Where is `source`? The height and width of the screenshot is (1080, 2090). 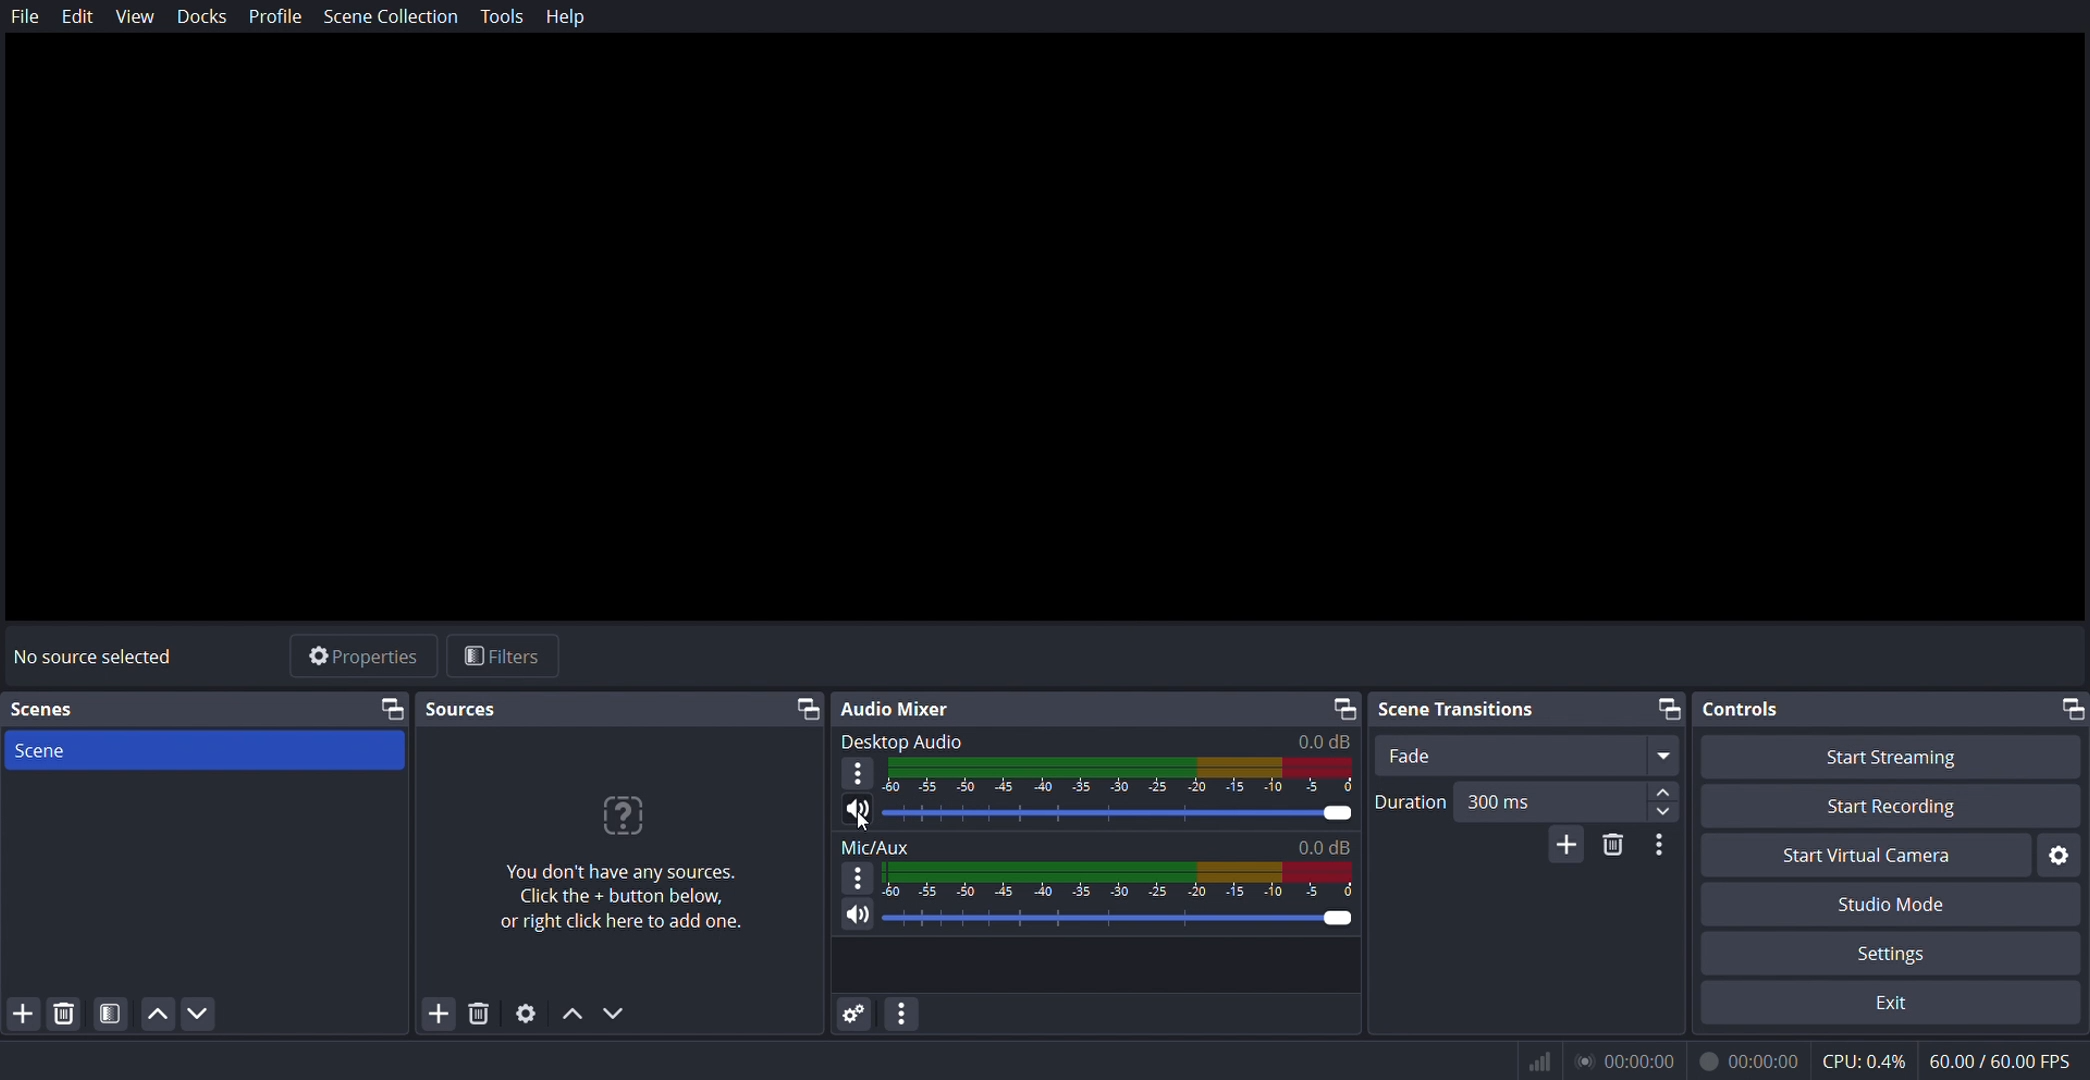 source is located at coordinates (391, 709).